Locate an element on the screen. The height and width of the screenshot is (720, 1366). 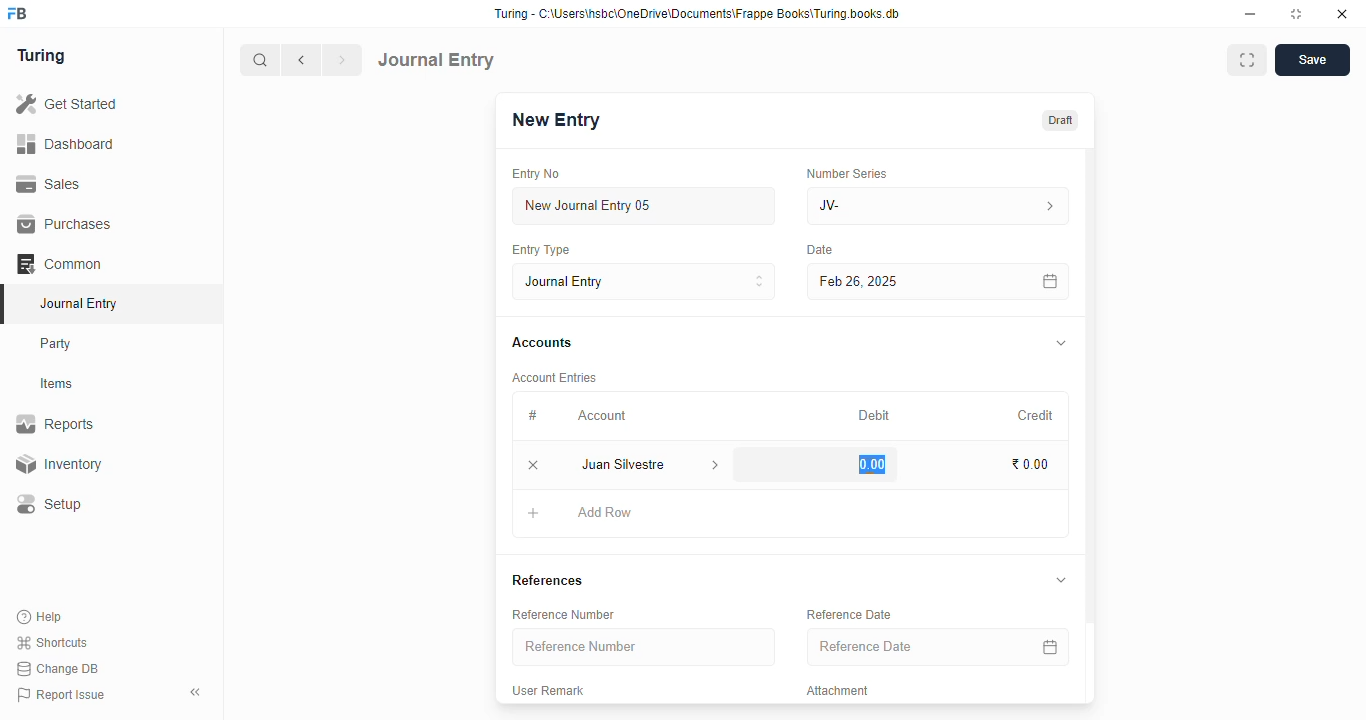
credit is located at coordinates (1037, 415).